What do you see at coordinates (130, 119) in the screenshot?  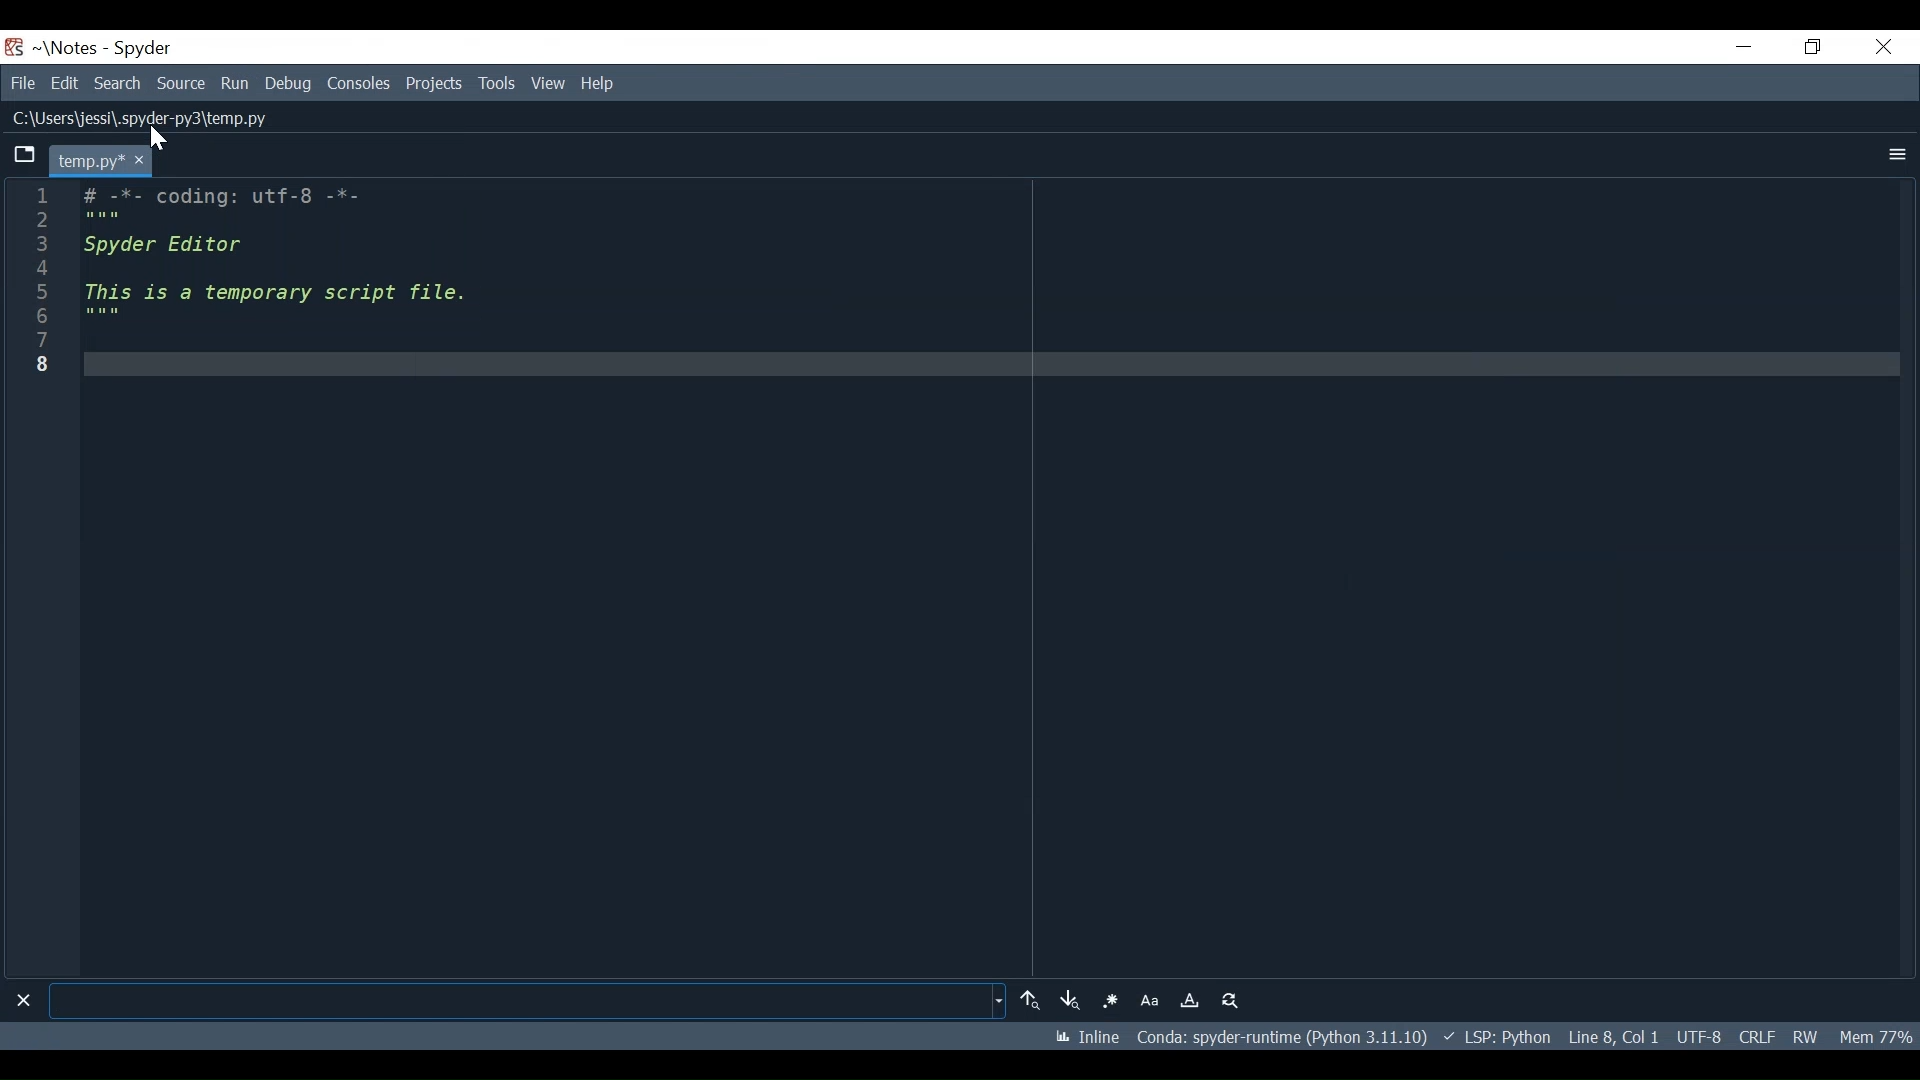 I see `File Path` at bounding box center [130, 119].